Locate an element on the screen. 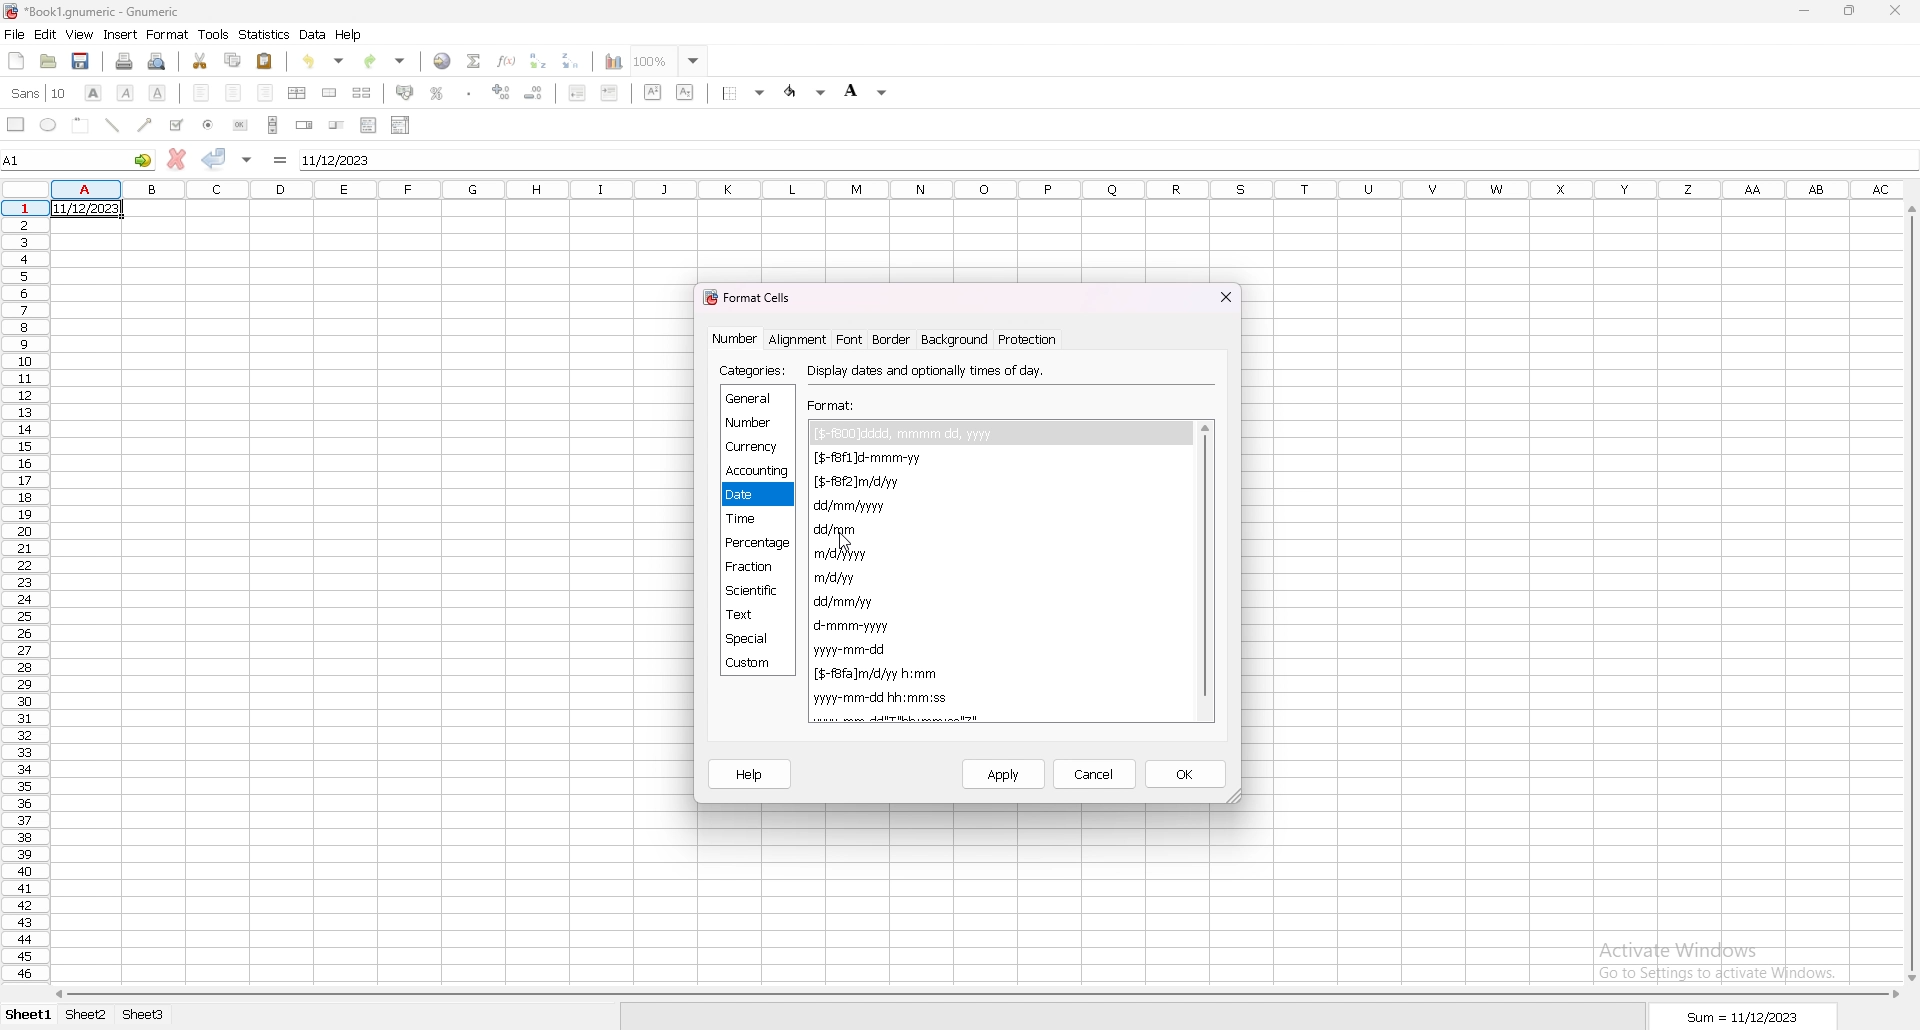 Image resolution: width=1920 pixels, height=1030 pixels. left align is located at coordinates (201, 92).